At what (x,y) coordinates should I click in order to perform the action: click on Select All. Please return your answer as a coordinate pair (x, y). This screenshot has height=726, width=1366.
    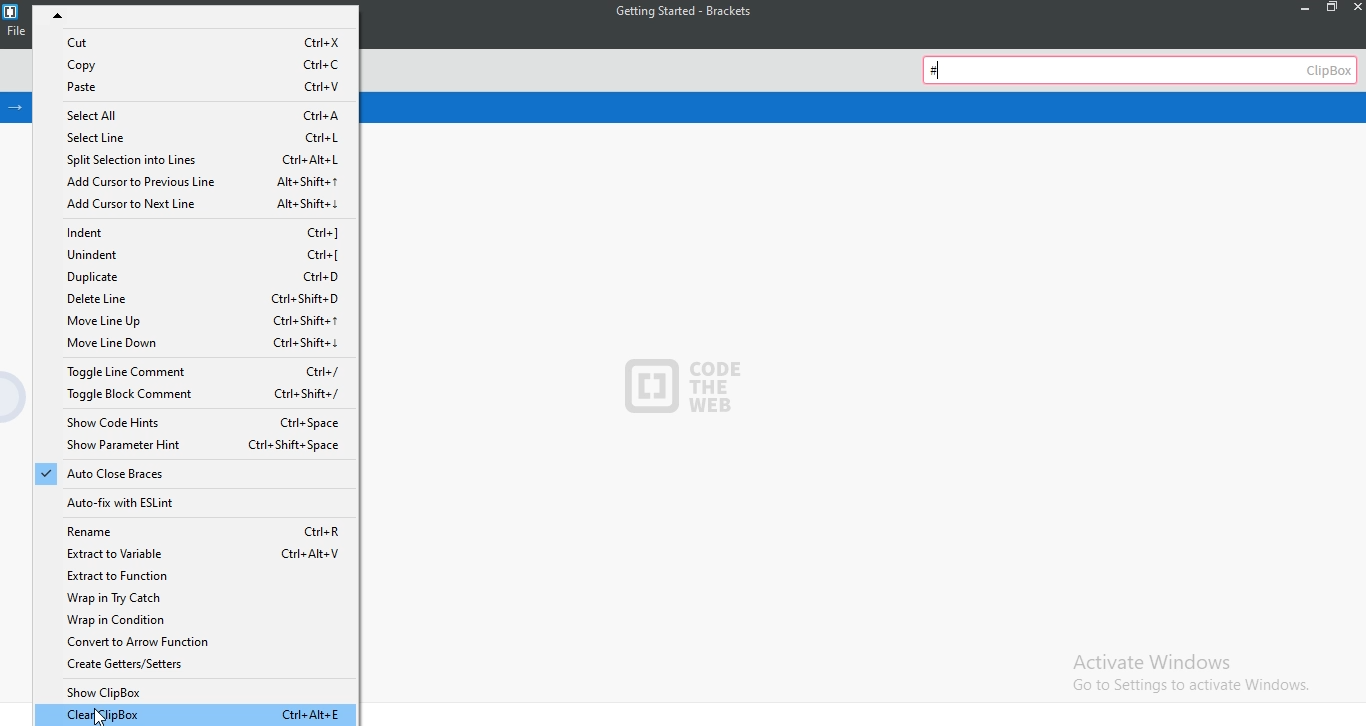
    Looking at the image, I should click on (199, 114).